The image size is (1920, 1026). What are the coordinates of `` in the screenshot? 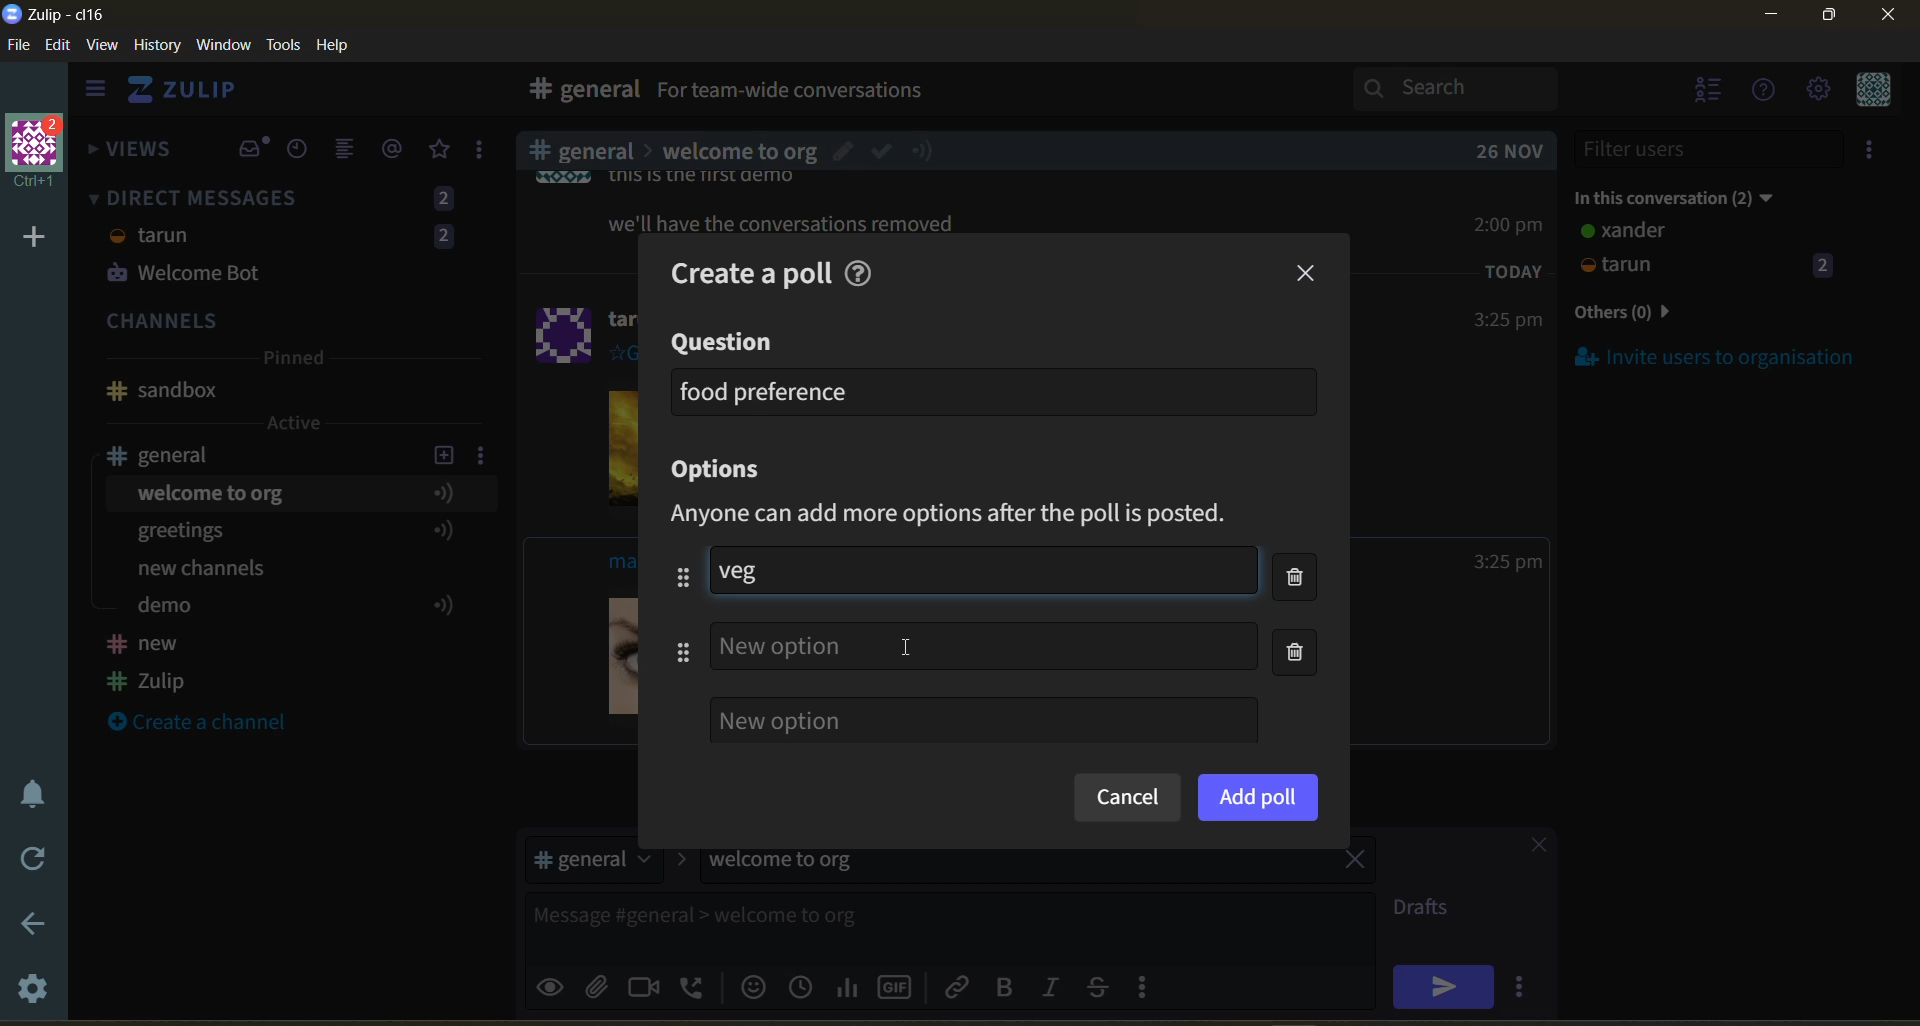 It's located at (784, 647).